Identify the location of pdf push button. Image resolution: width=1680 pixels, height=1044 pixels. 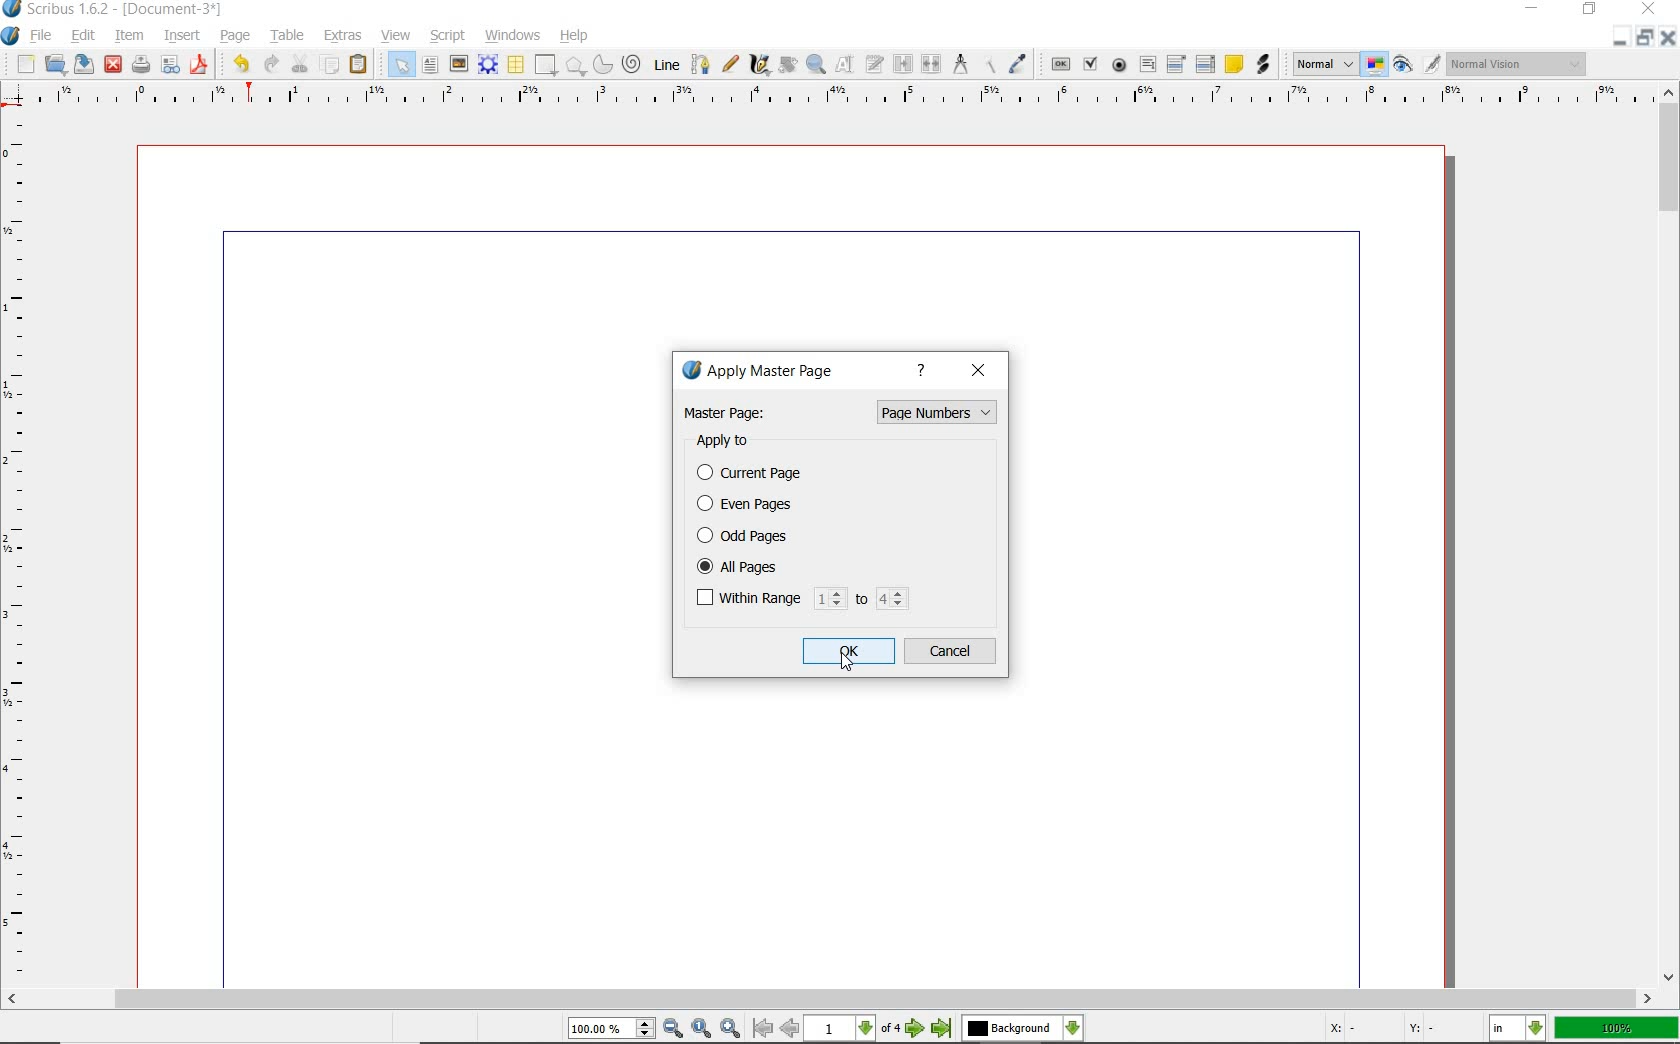
(1059, 64).